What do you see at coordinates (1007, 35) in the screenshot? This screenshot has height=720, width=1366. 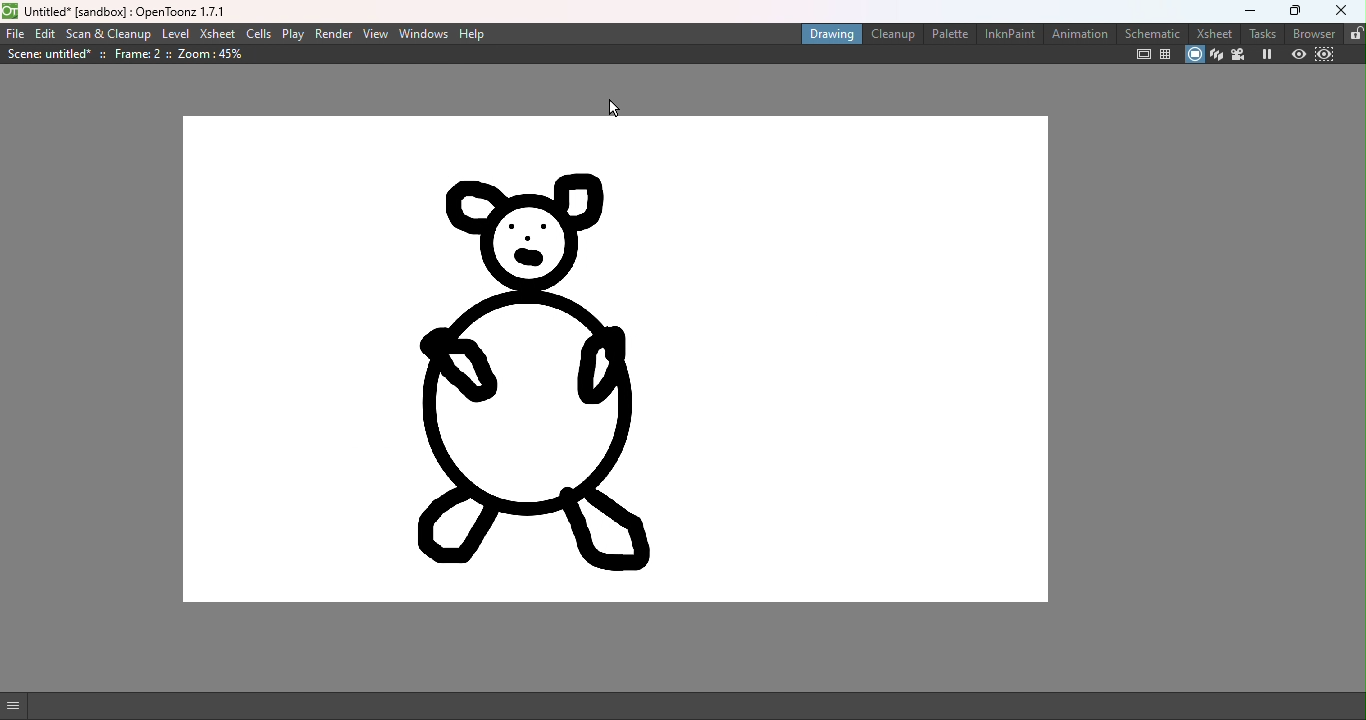 I see `InknPaint` at bounding box center [1007, 35].